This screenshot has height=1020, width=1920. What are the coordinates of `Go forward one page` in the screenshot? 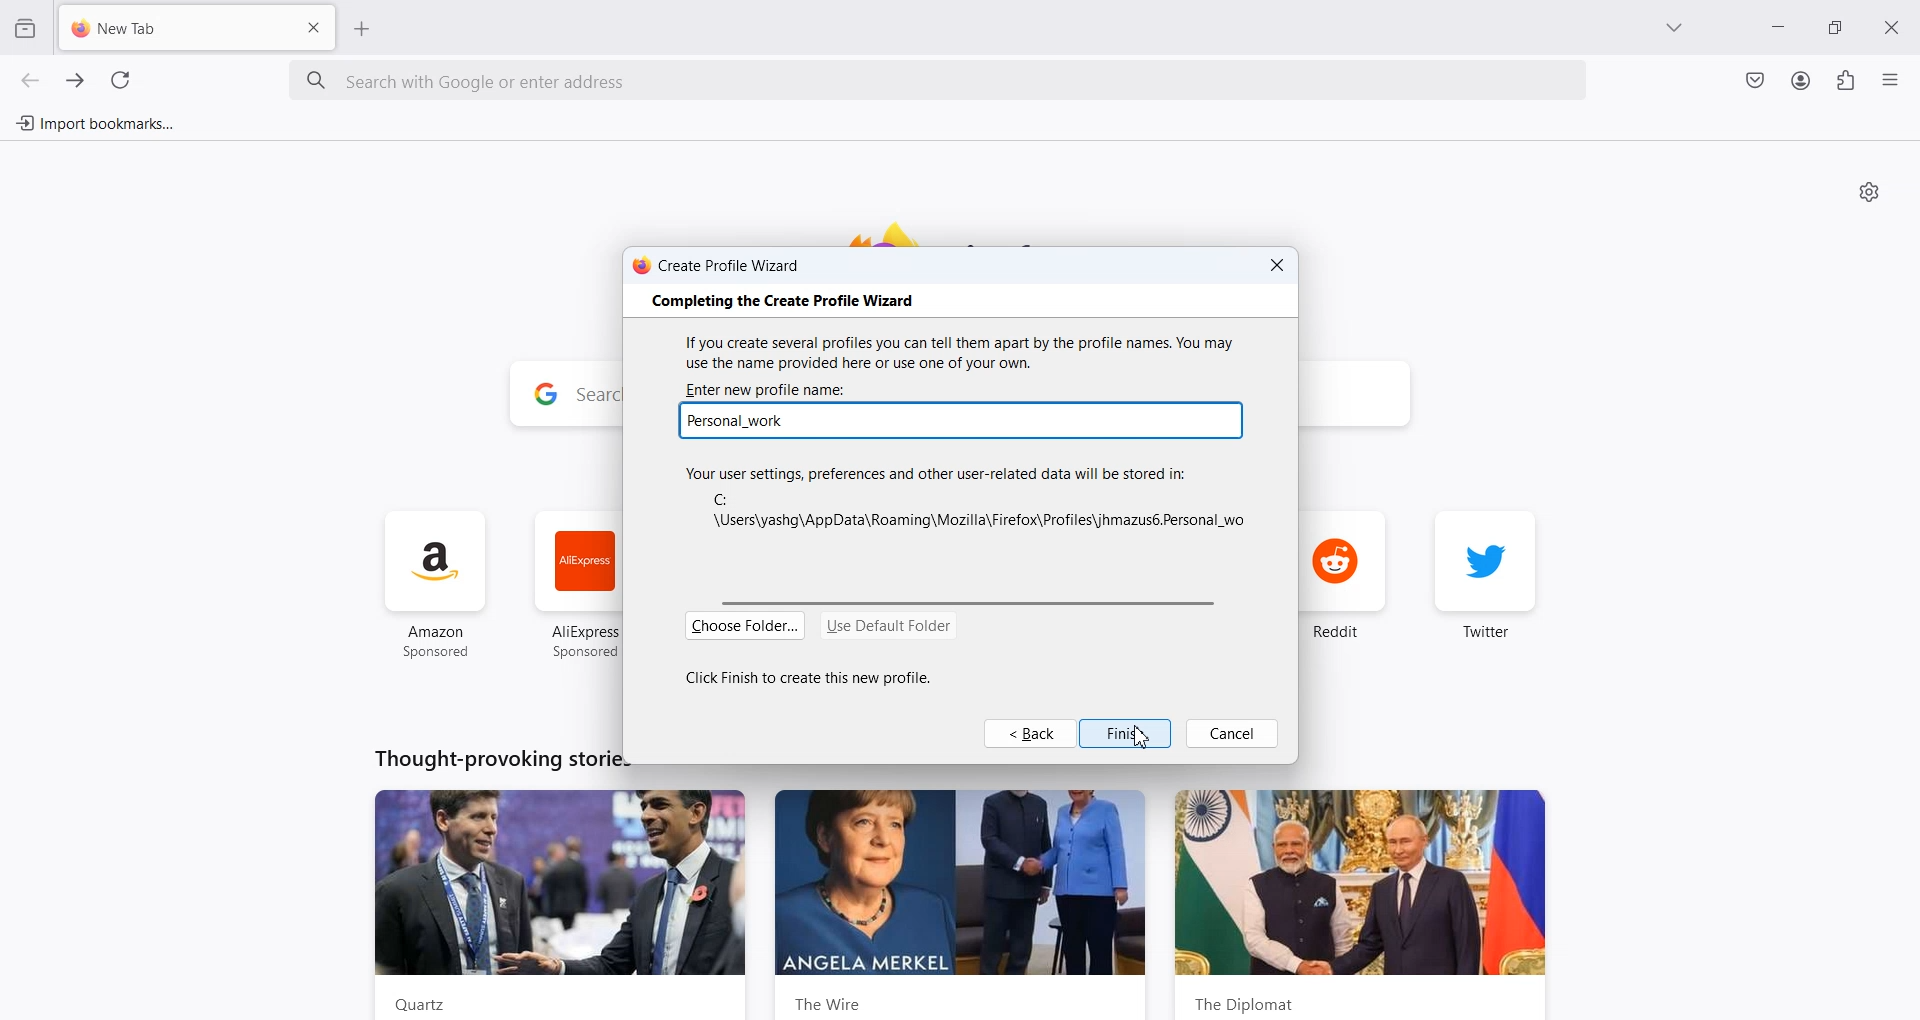 It's located at (73, 80).